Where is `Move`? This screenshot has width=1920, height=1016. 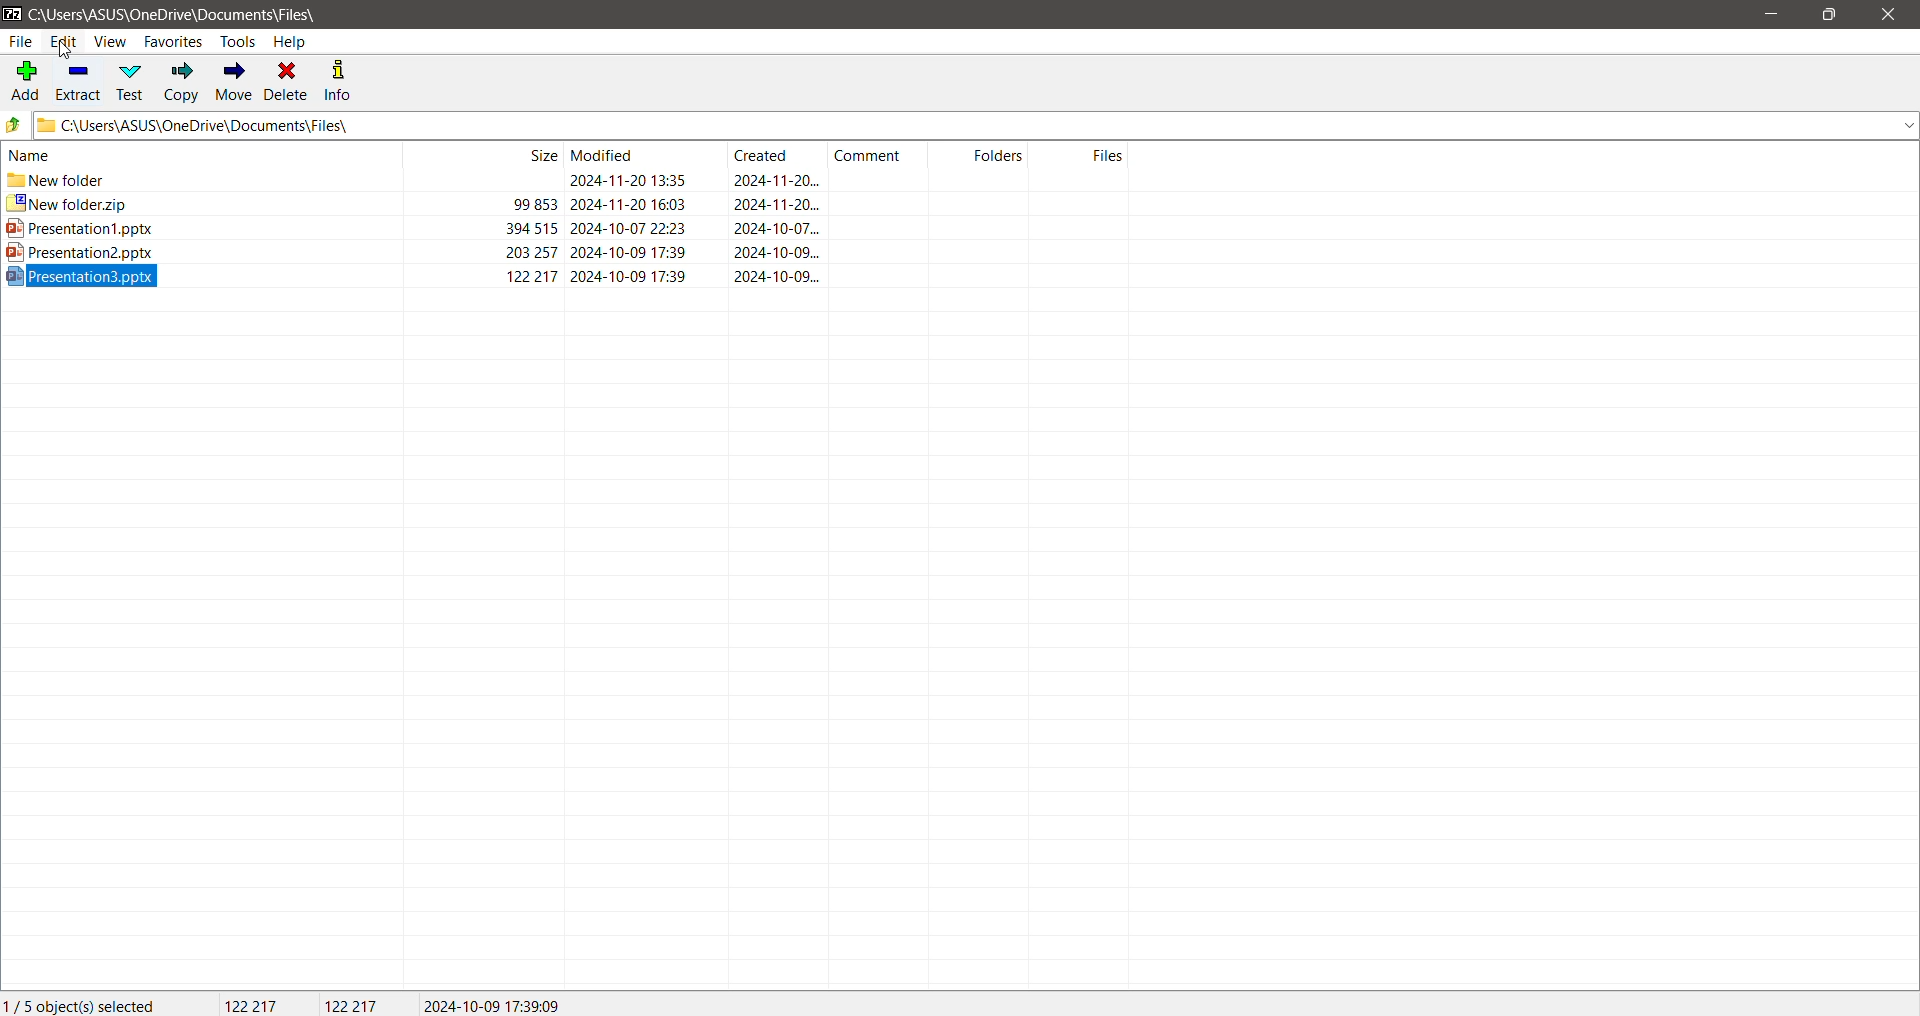
Move is located at coordinates (234, 83).